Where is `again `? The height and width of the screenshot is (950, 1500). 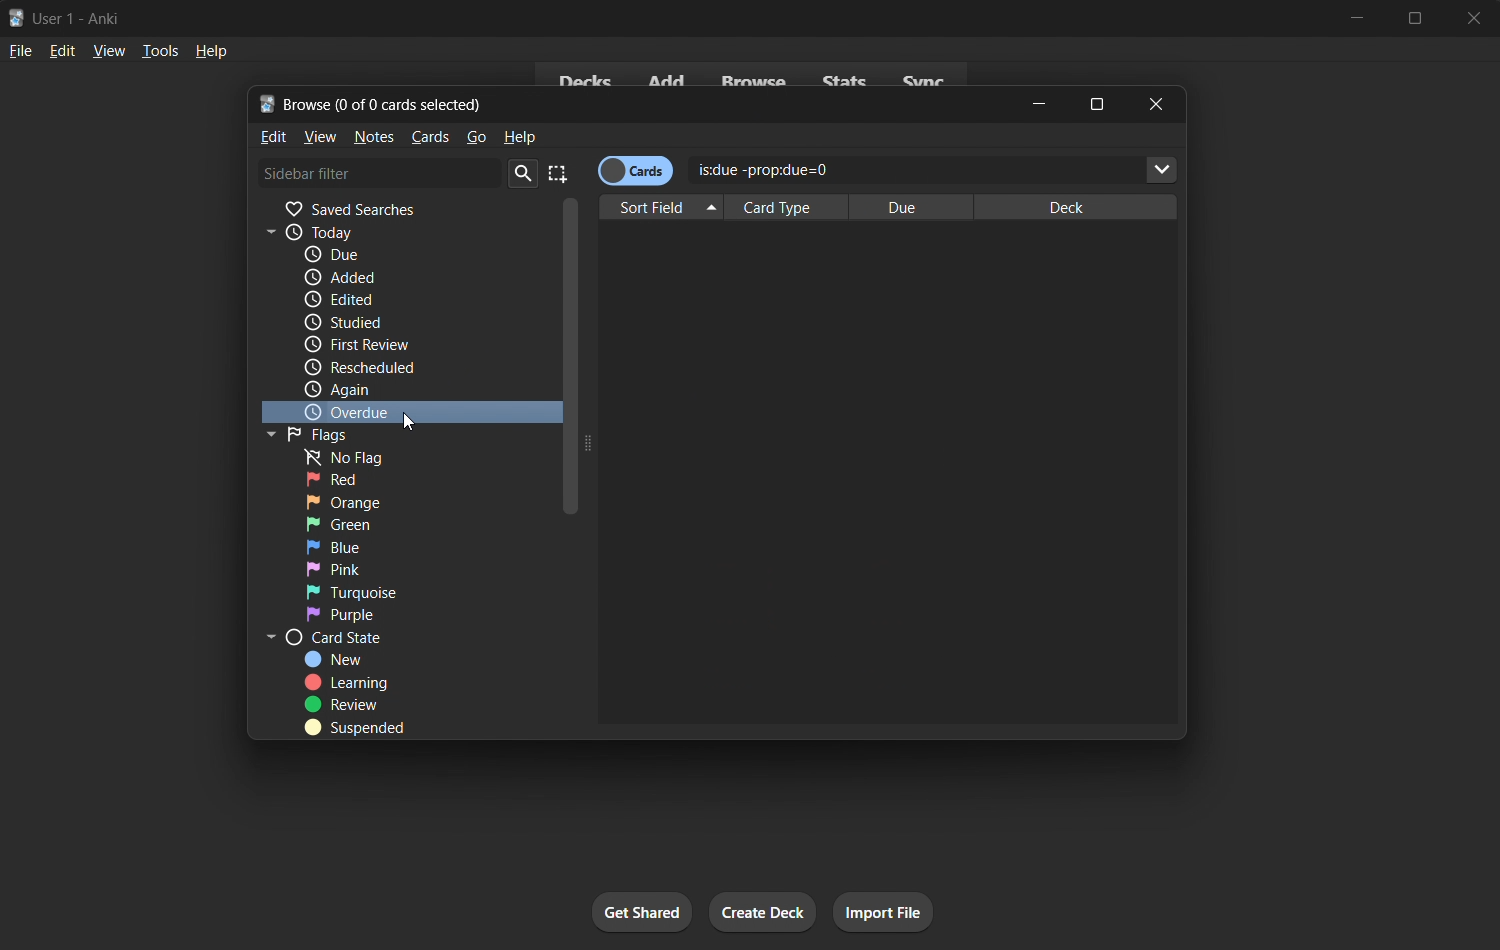 again  is located at coordinates (356, 390).